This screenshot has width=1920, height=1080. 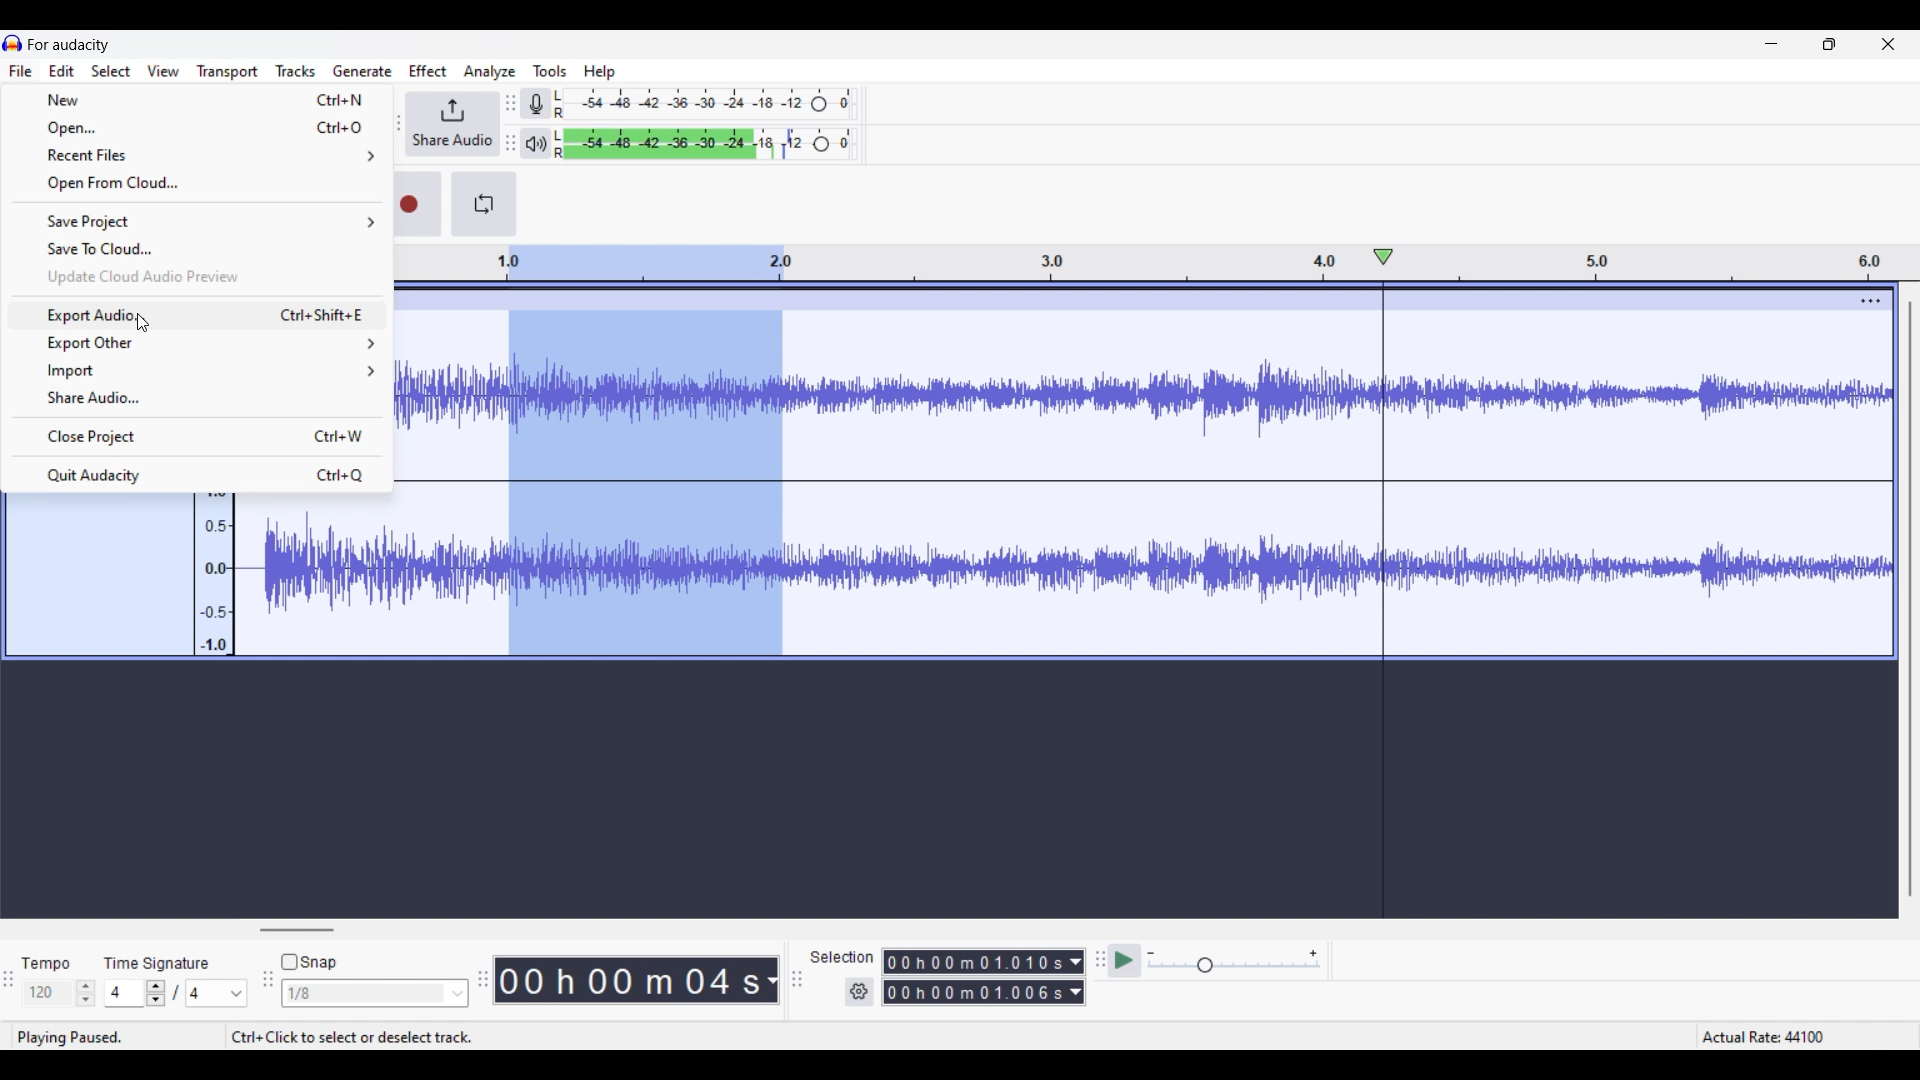 What do you see at coordinates (195, 156) in the screenshot?
I see `Recent files` at bounding box center [195, 156].